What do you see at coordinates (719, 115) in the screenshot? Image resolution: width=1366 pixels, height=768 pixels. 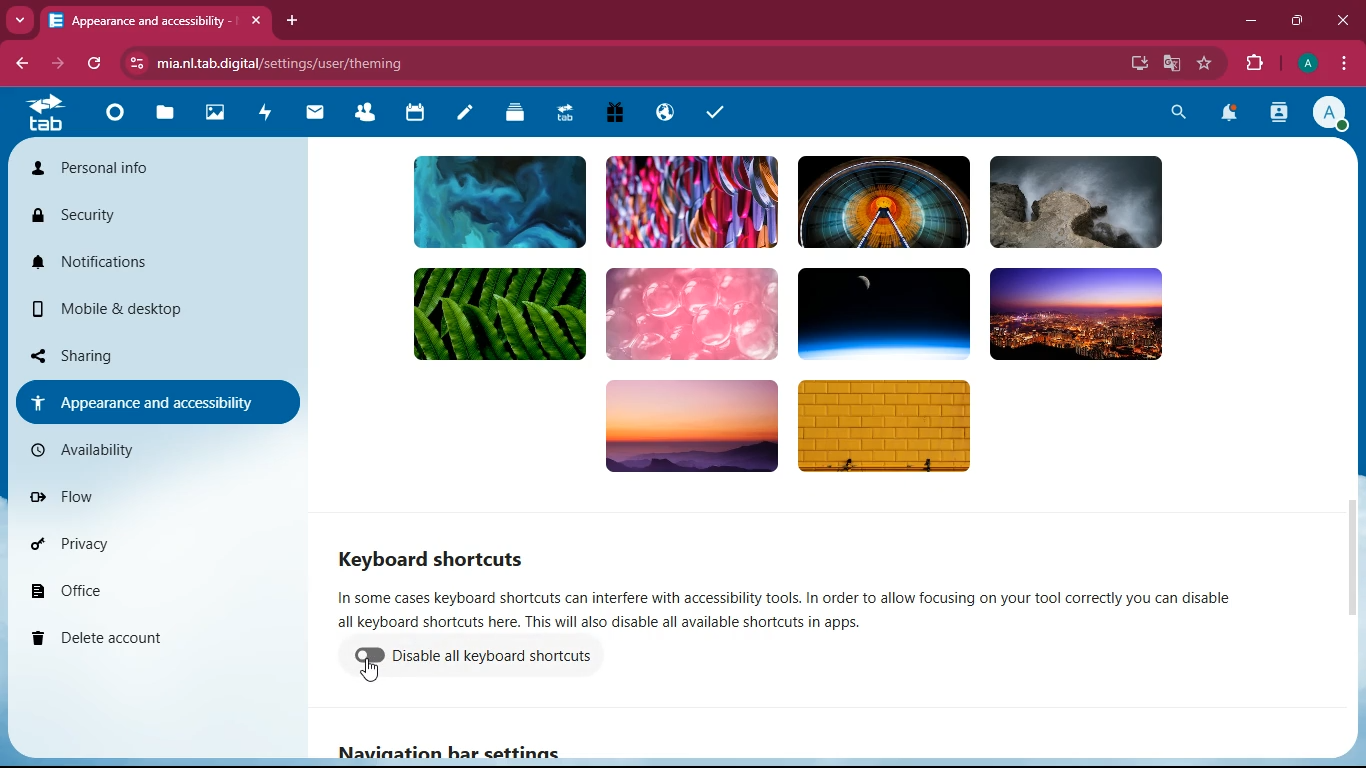 I see `task` at bounding box center [719, 115].